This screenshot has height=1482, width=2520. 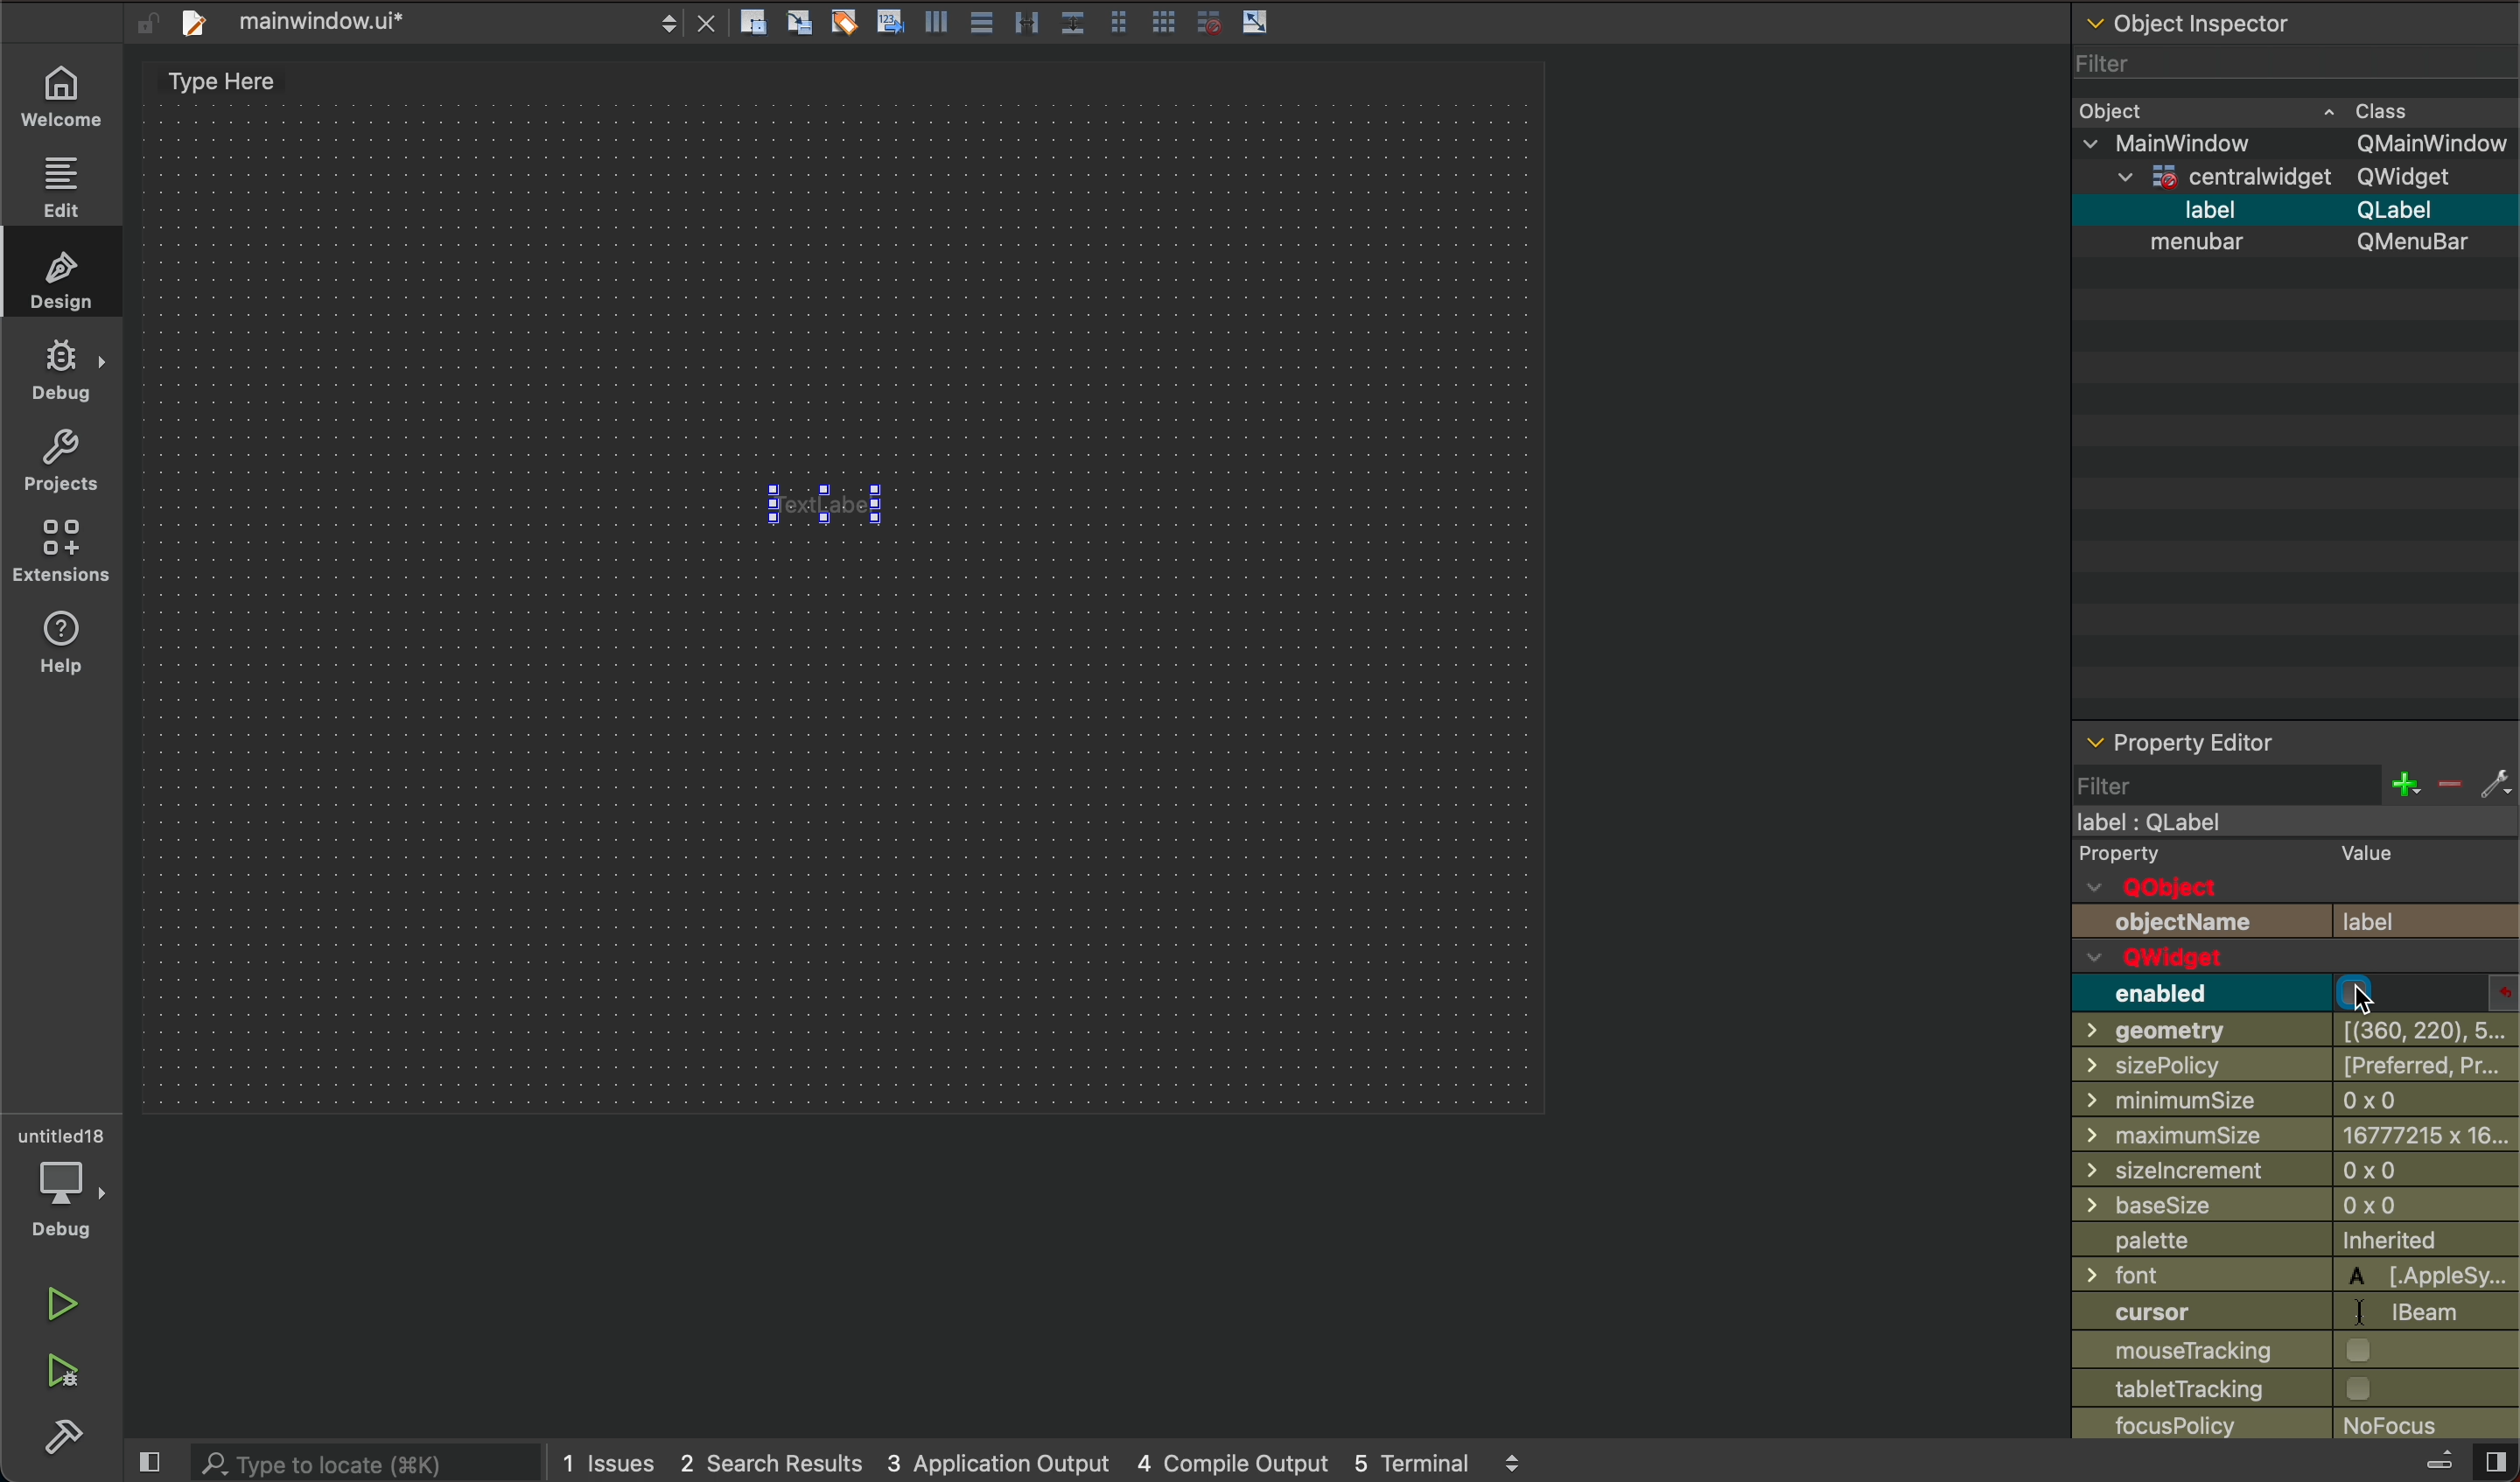 I want to click on enabled, so click(x=2194, y=994).